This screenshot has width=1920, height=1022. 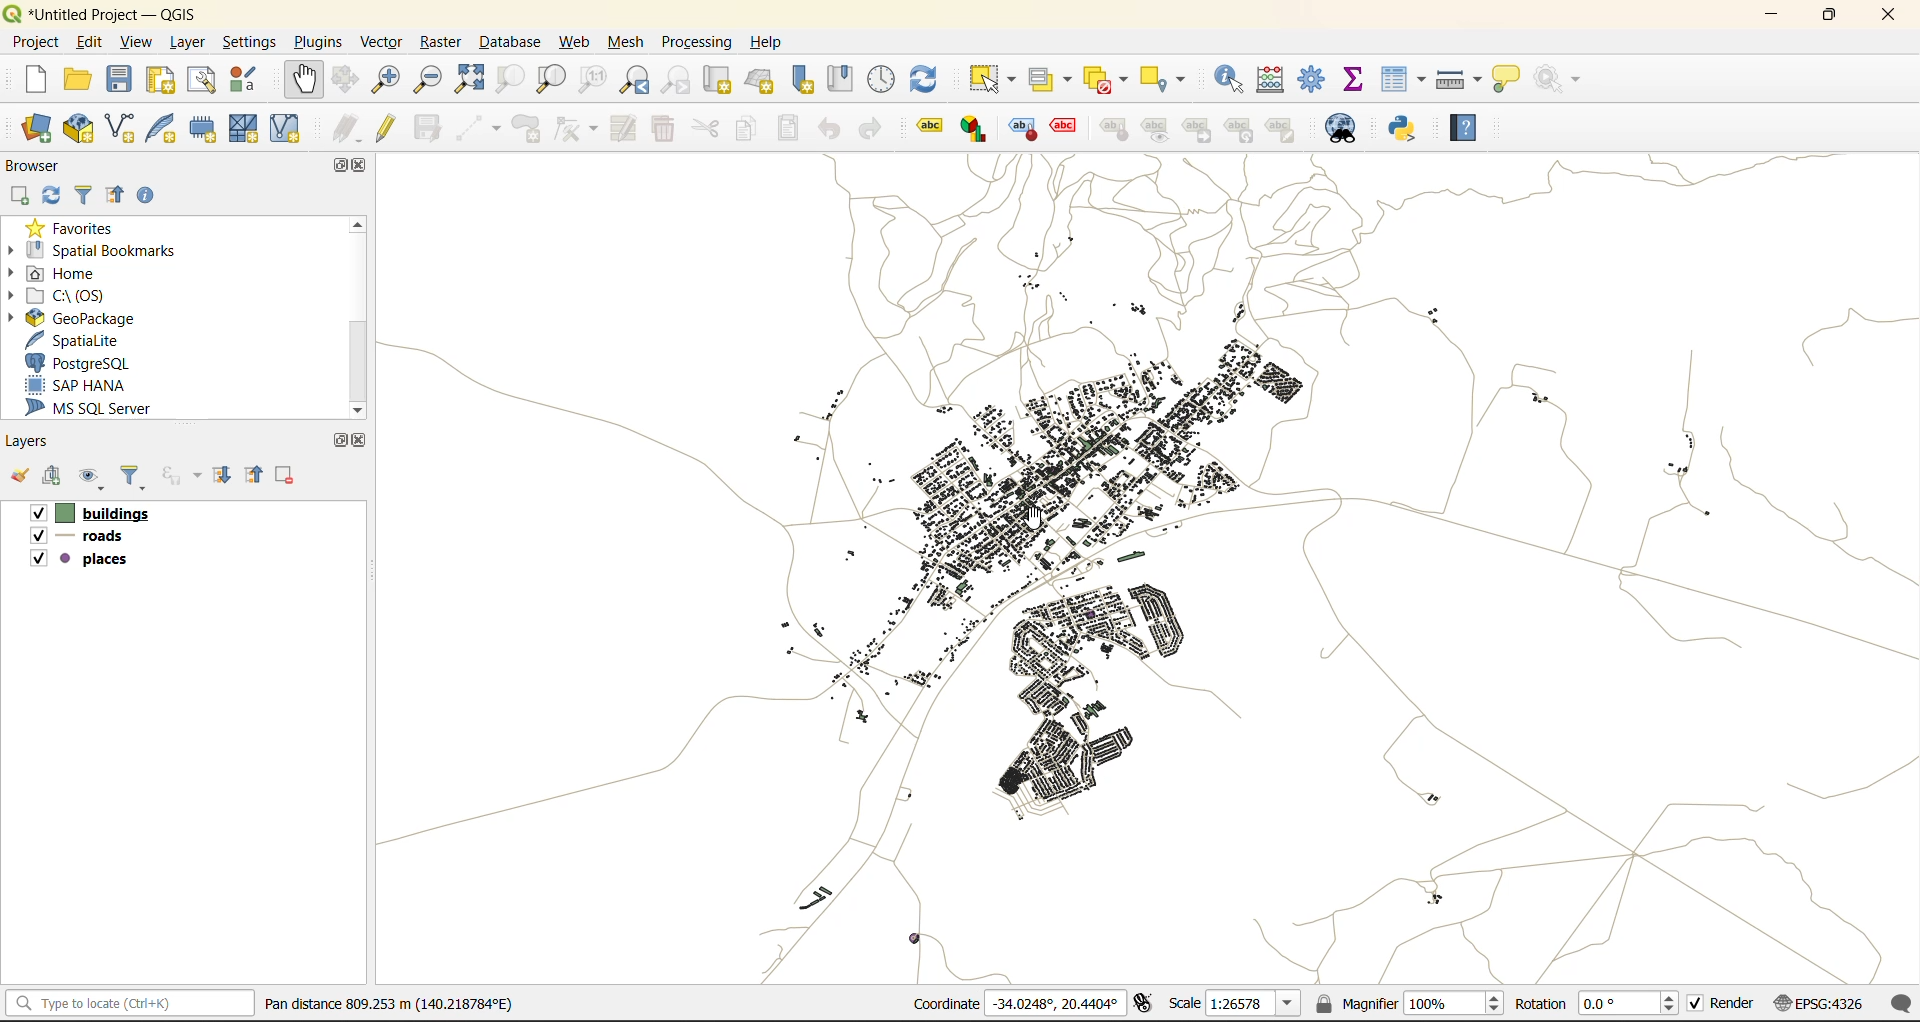 I want to click on scale, so click(x=1234, y=1006).